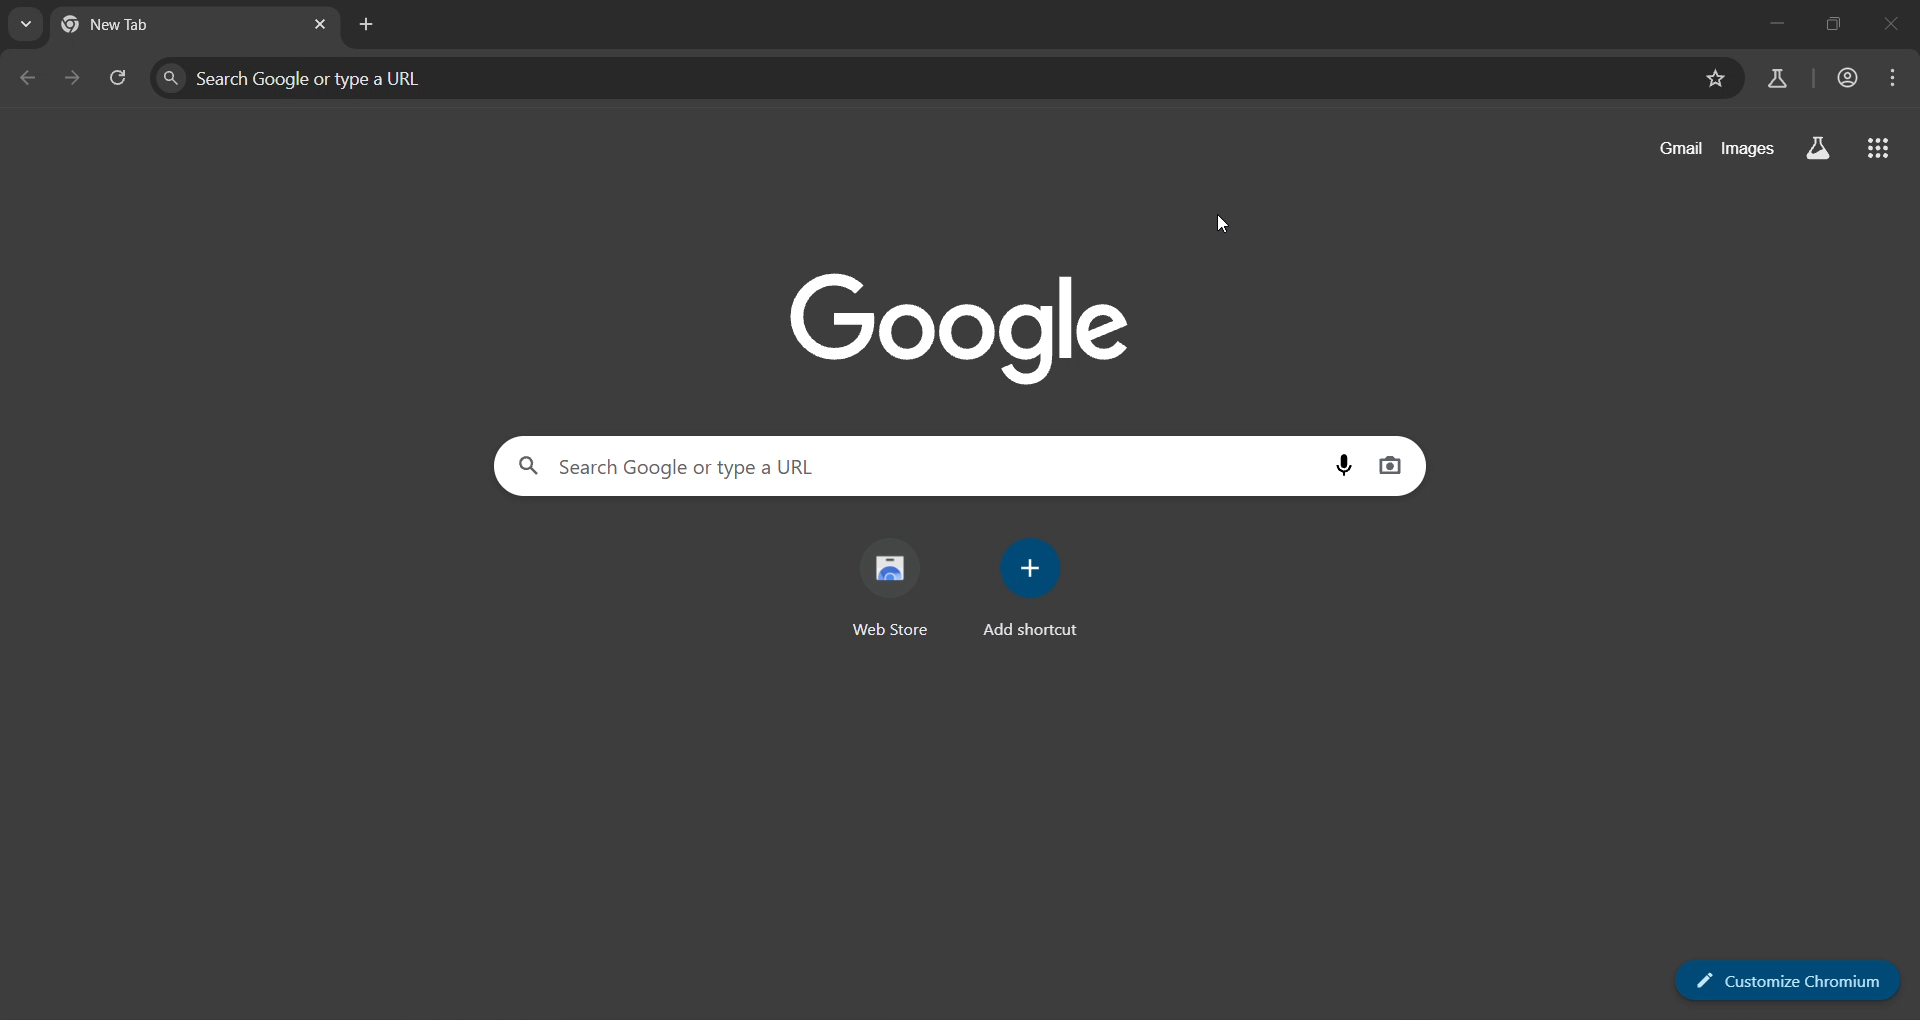  I want to click on images, so click(1746, 150).